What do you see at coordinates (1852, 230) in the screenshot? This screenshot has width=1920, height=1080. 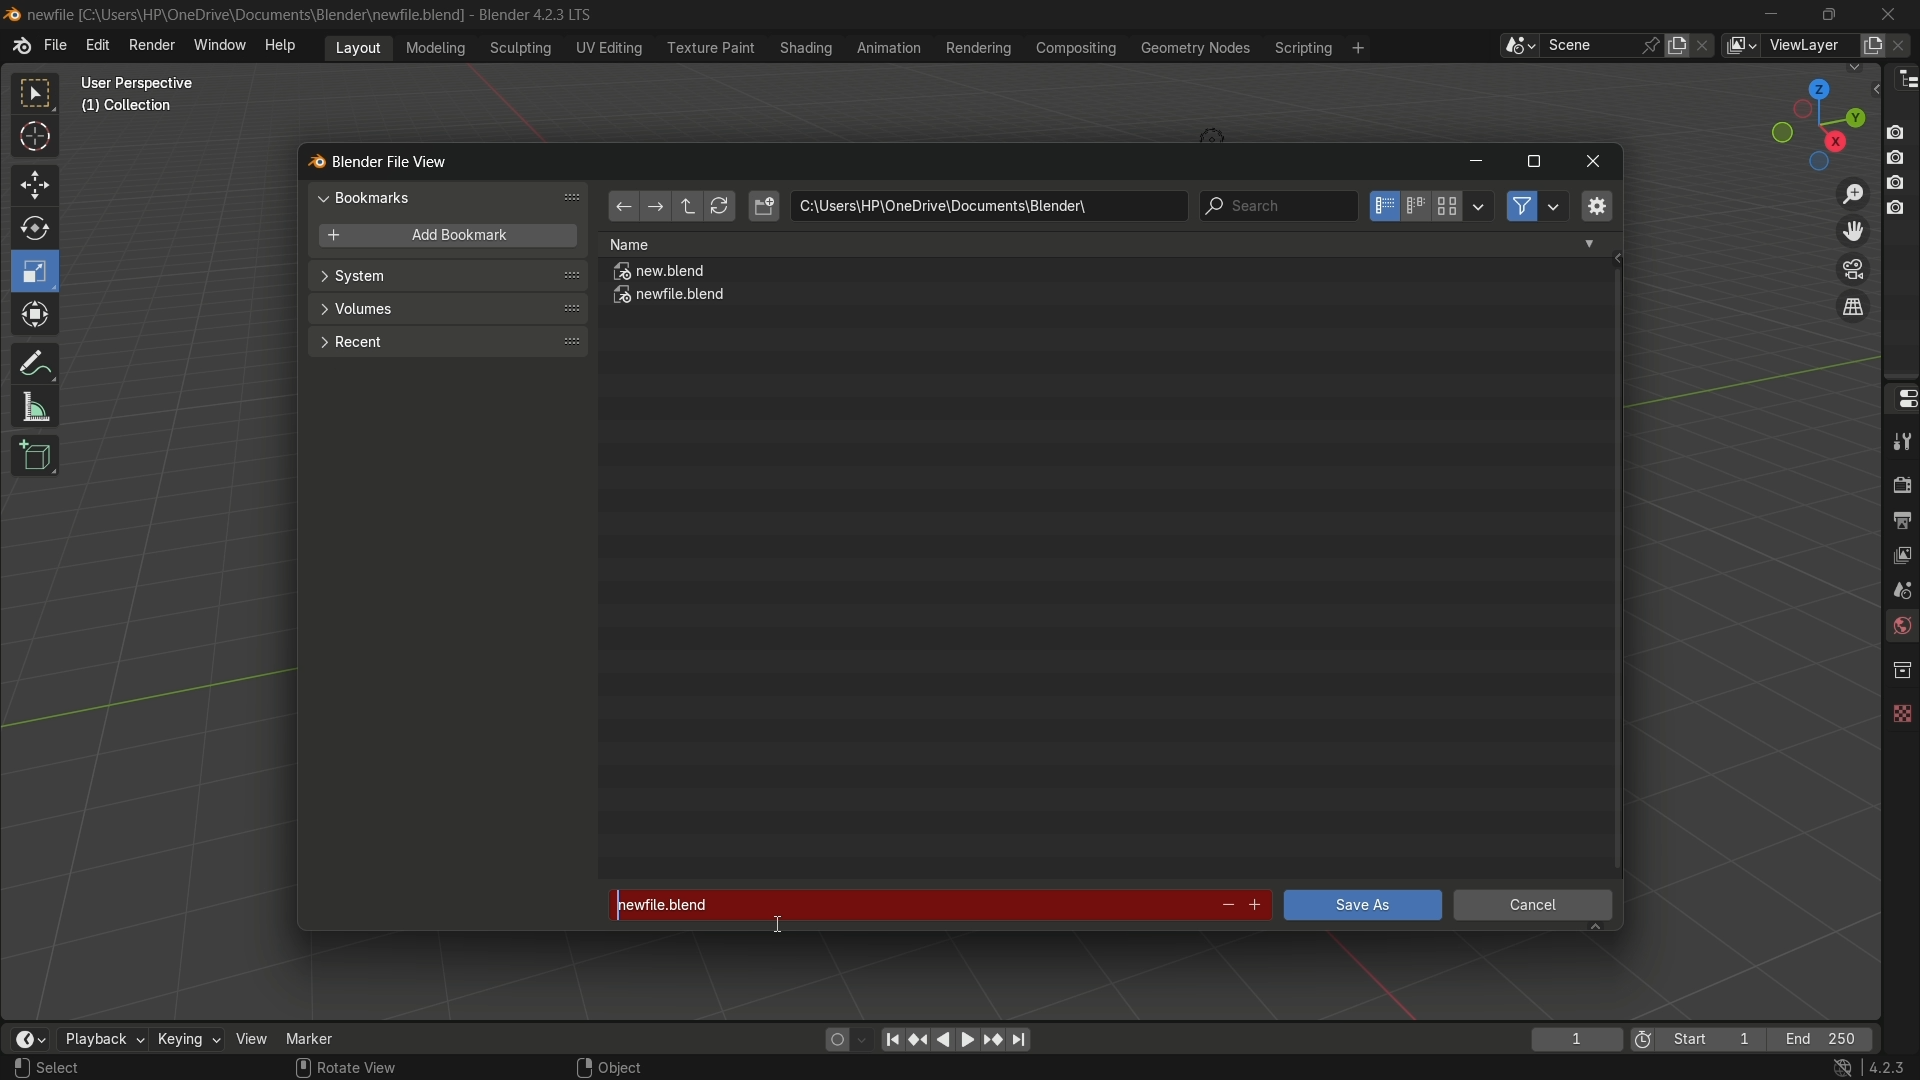 I see `move view layer` at bounding box center [1852, 230].